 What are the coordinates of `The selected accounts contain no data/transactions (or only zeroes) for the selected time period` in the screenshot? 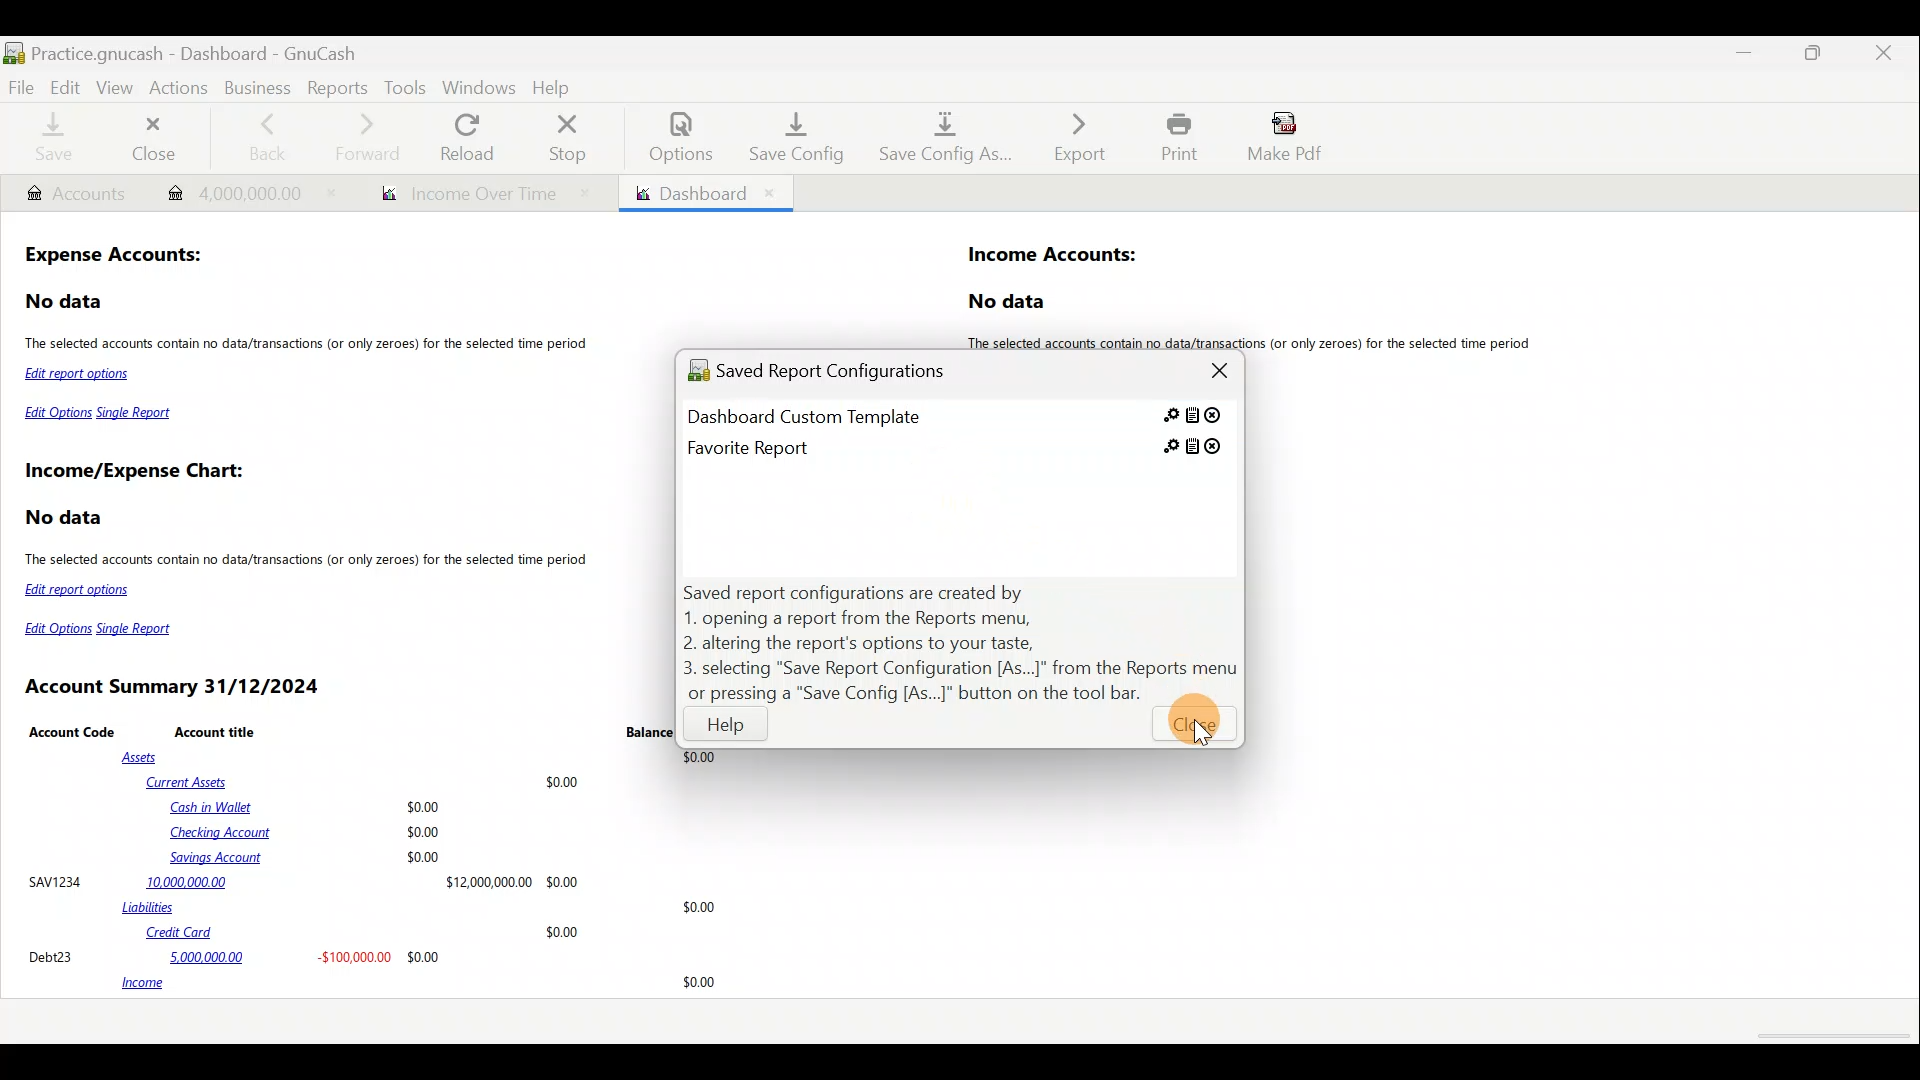 It's located at (310, 345).